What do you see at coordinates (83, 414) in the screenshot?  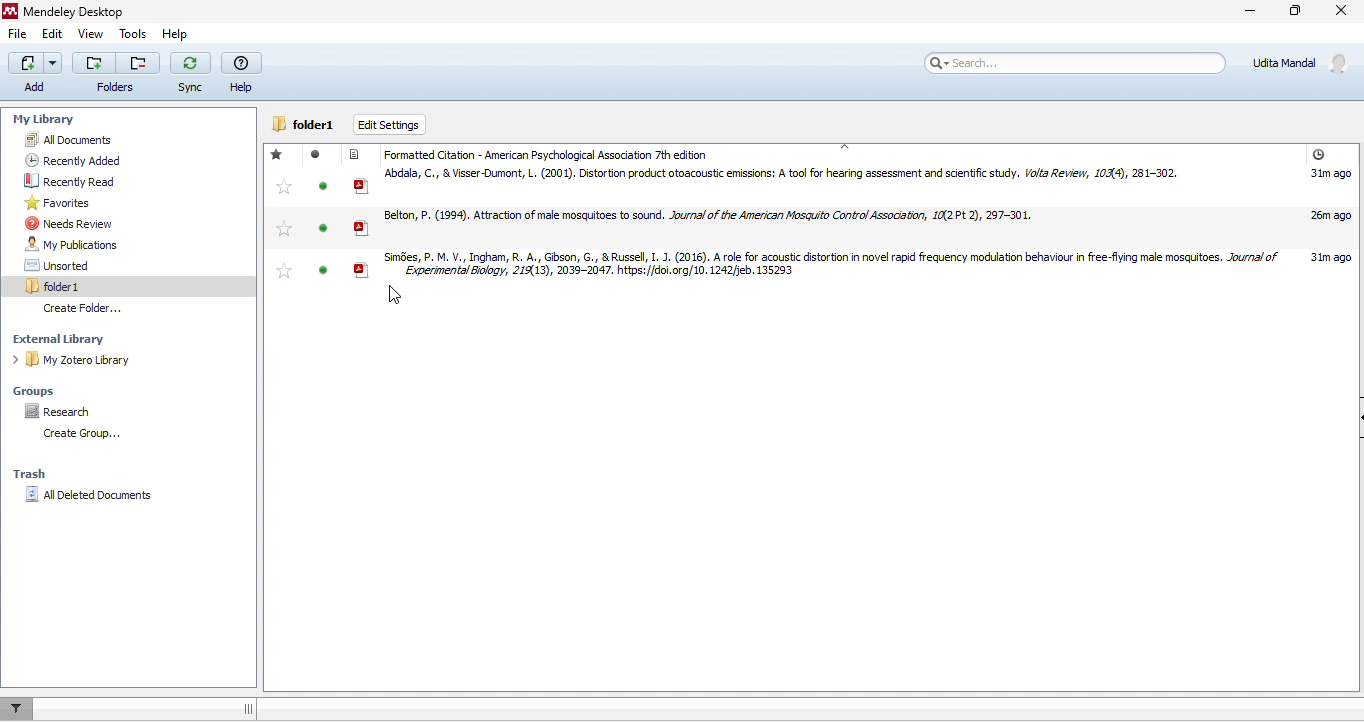 I see `research` at bounding box center [83, 414].